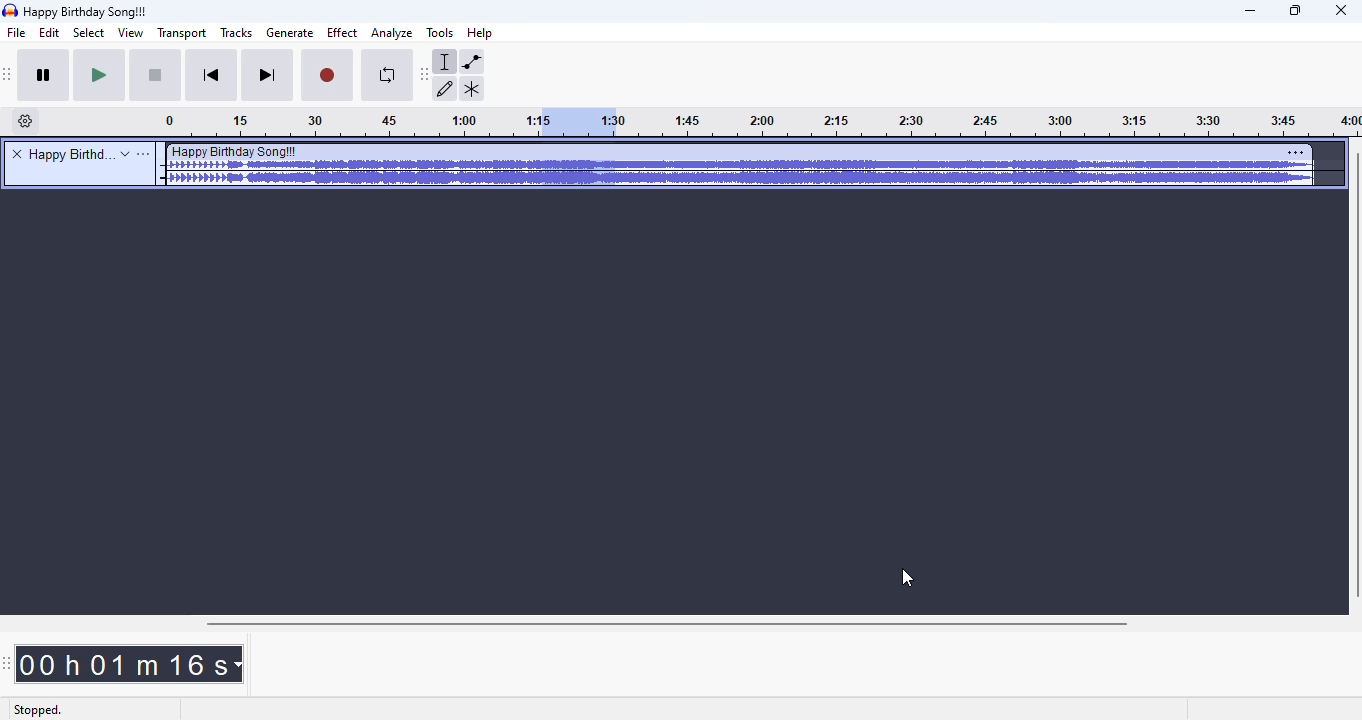  Describe the element at coordinates (576, 121) in the screenshot. I see `selected audio exported as MP3 file` at that location.